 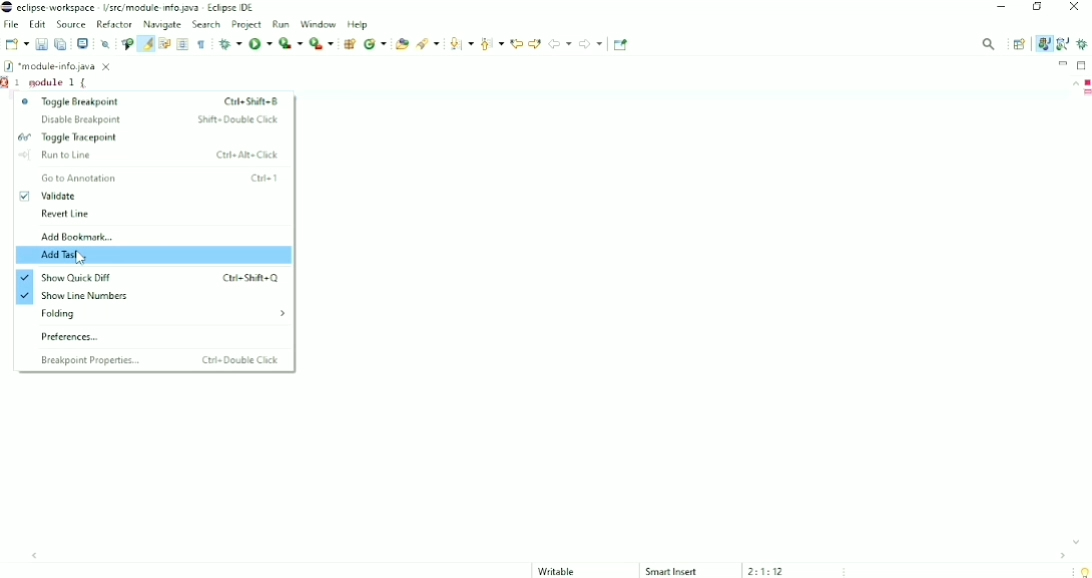 What do you see at coordinates (672, 571) in the screenshot?
I see `Smart Insert` at bounding box center [672, 571].